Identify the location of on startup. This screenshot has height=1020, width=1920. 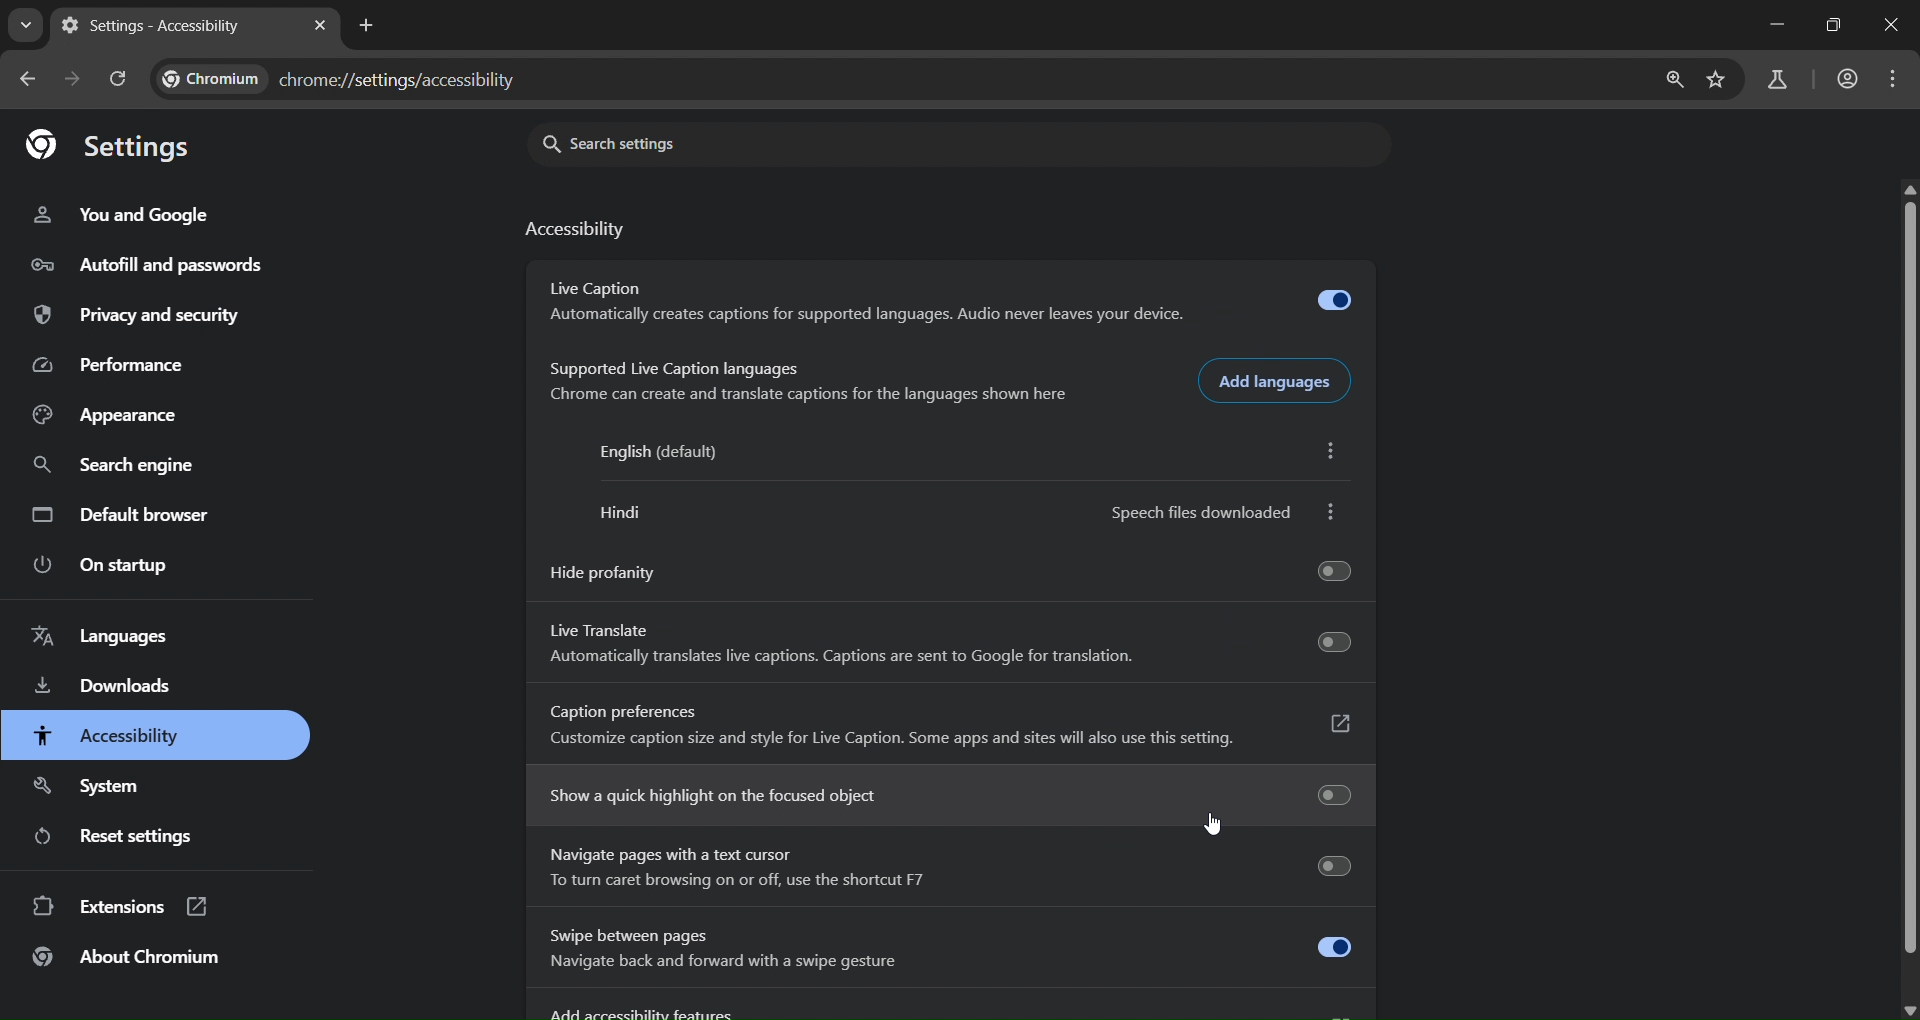
(97, 567).